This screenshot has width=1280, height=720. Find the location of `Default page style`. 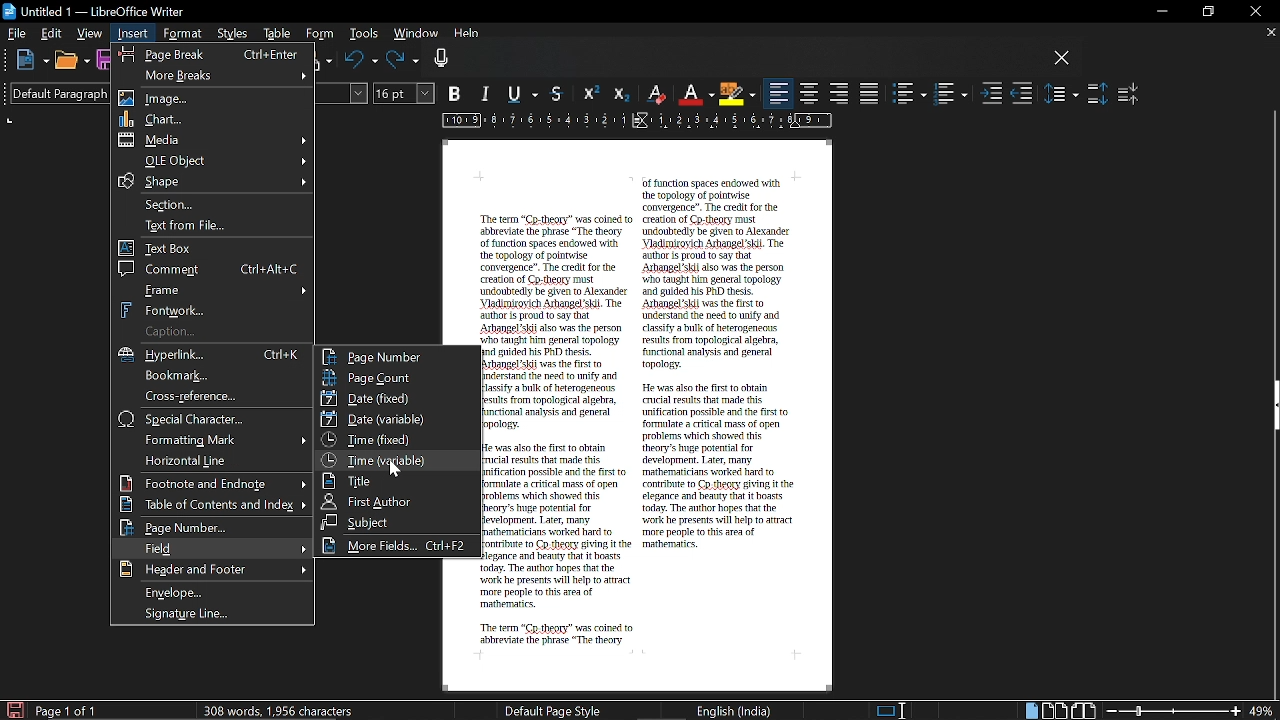

Default page style is located at coordinates (553, 710).